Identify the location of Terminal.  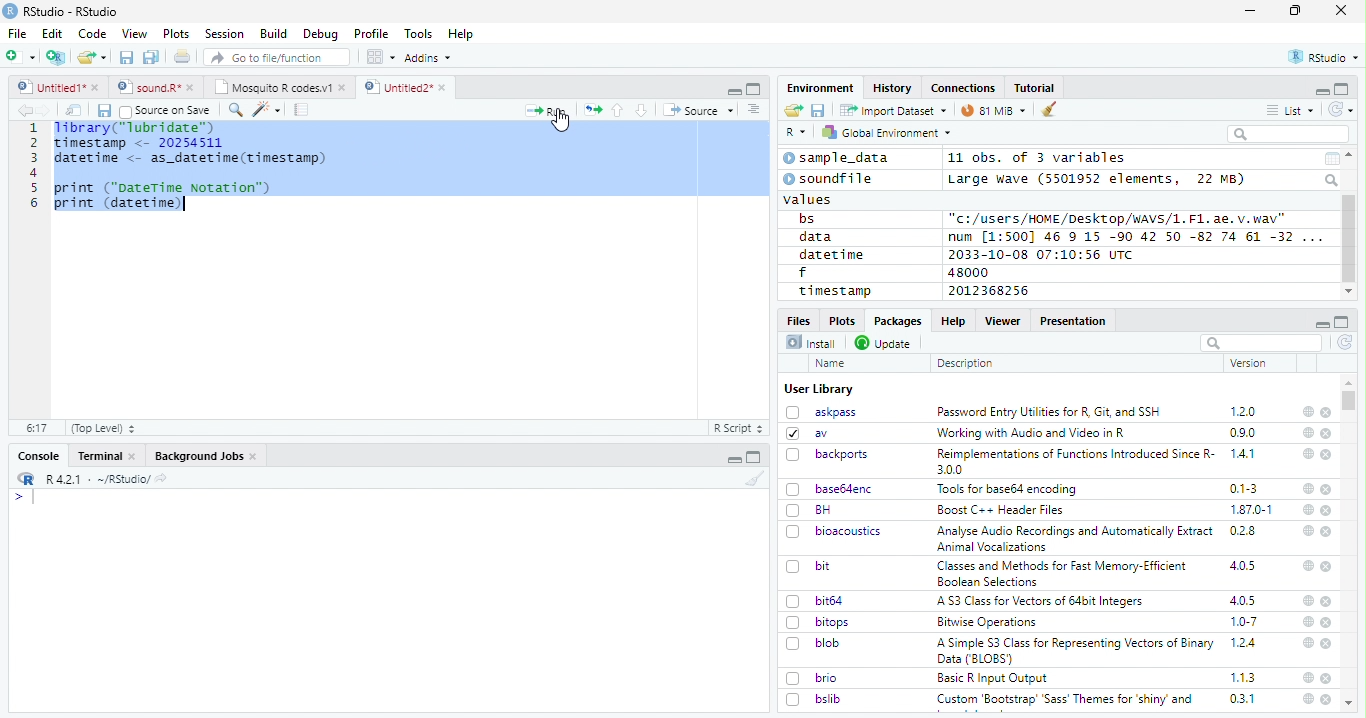
(106, 456).